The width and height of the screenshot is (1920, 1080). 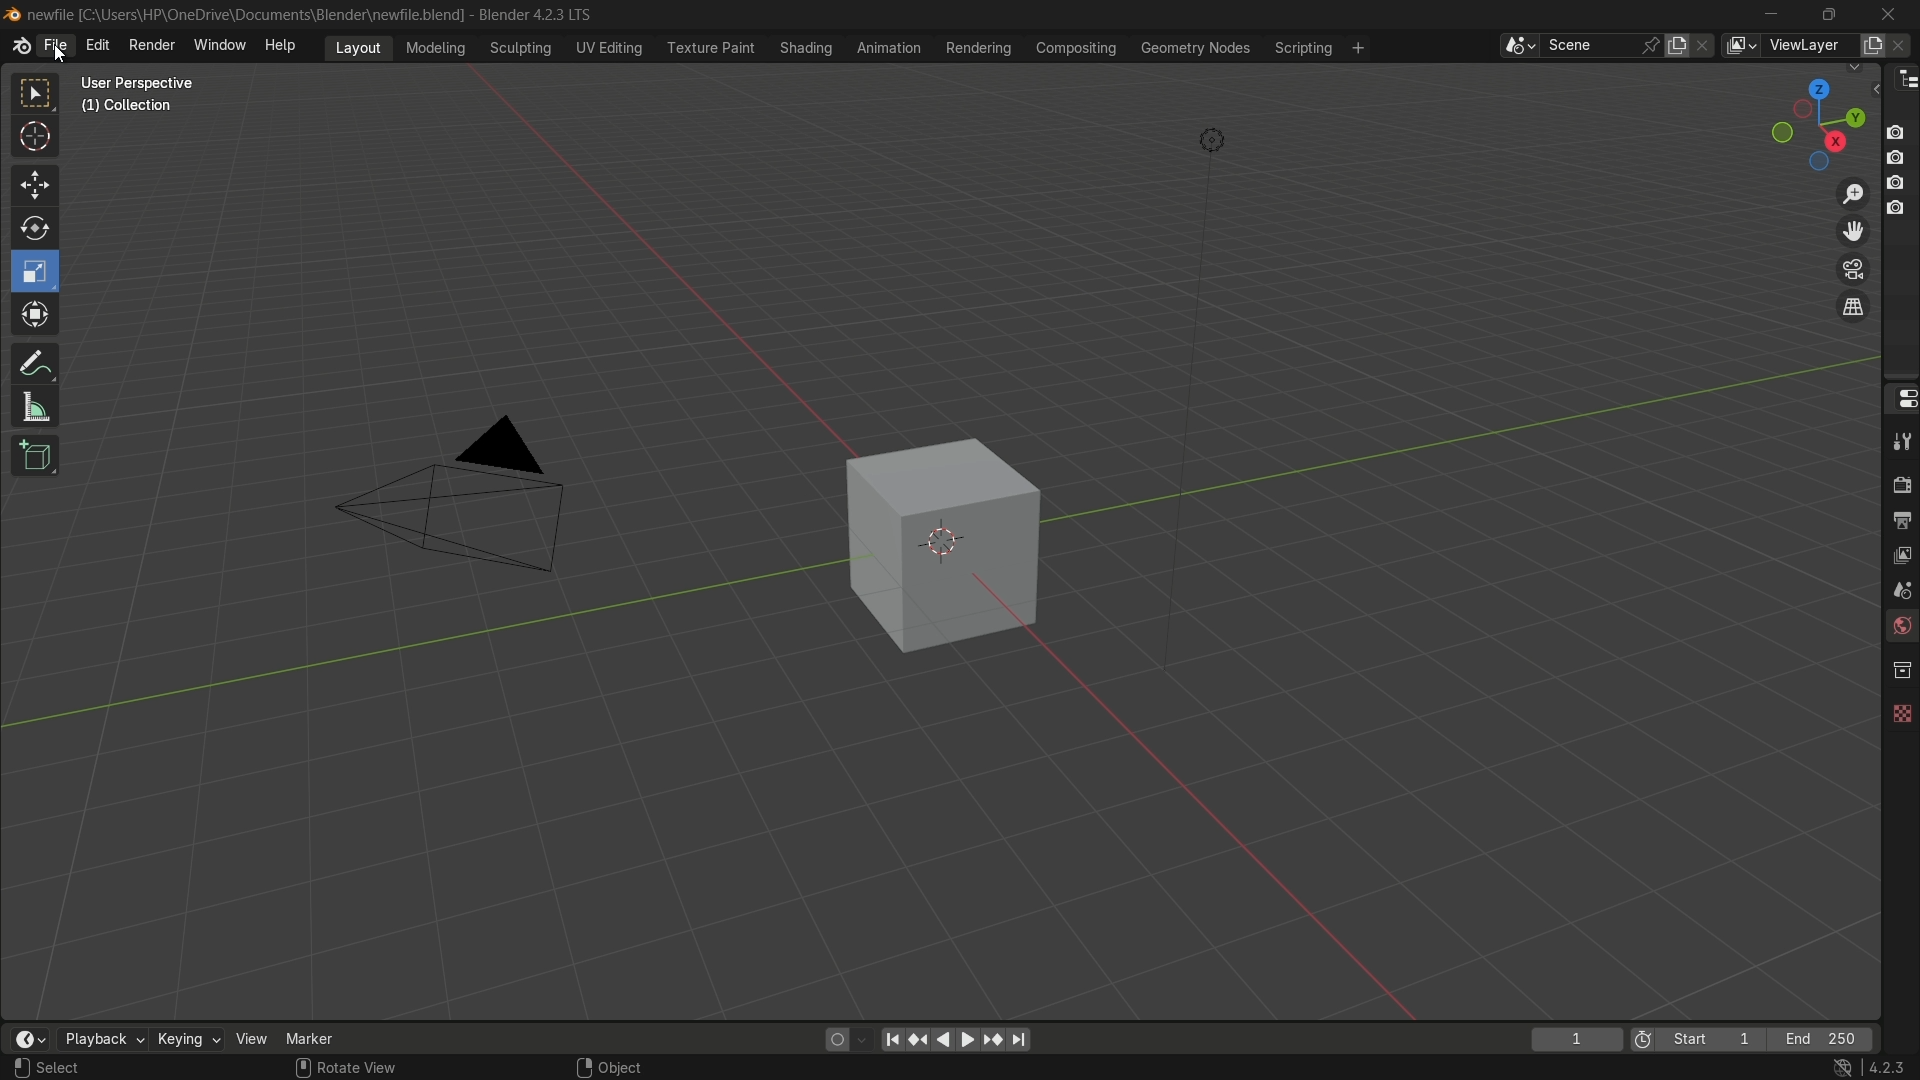 What do you see at coordinates (1901, 519) in the screenshot?
I see `output` at bounding box center [1901, 519].